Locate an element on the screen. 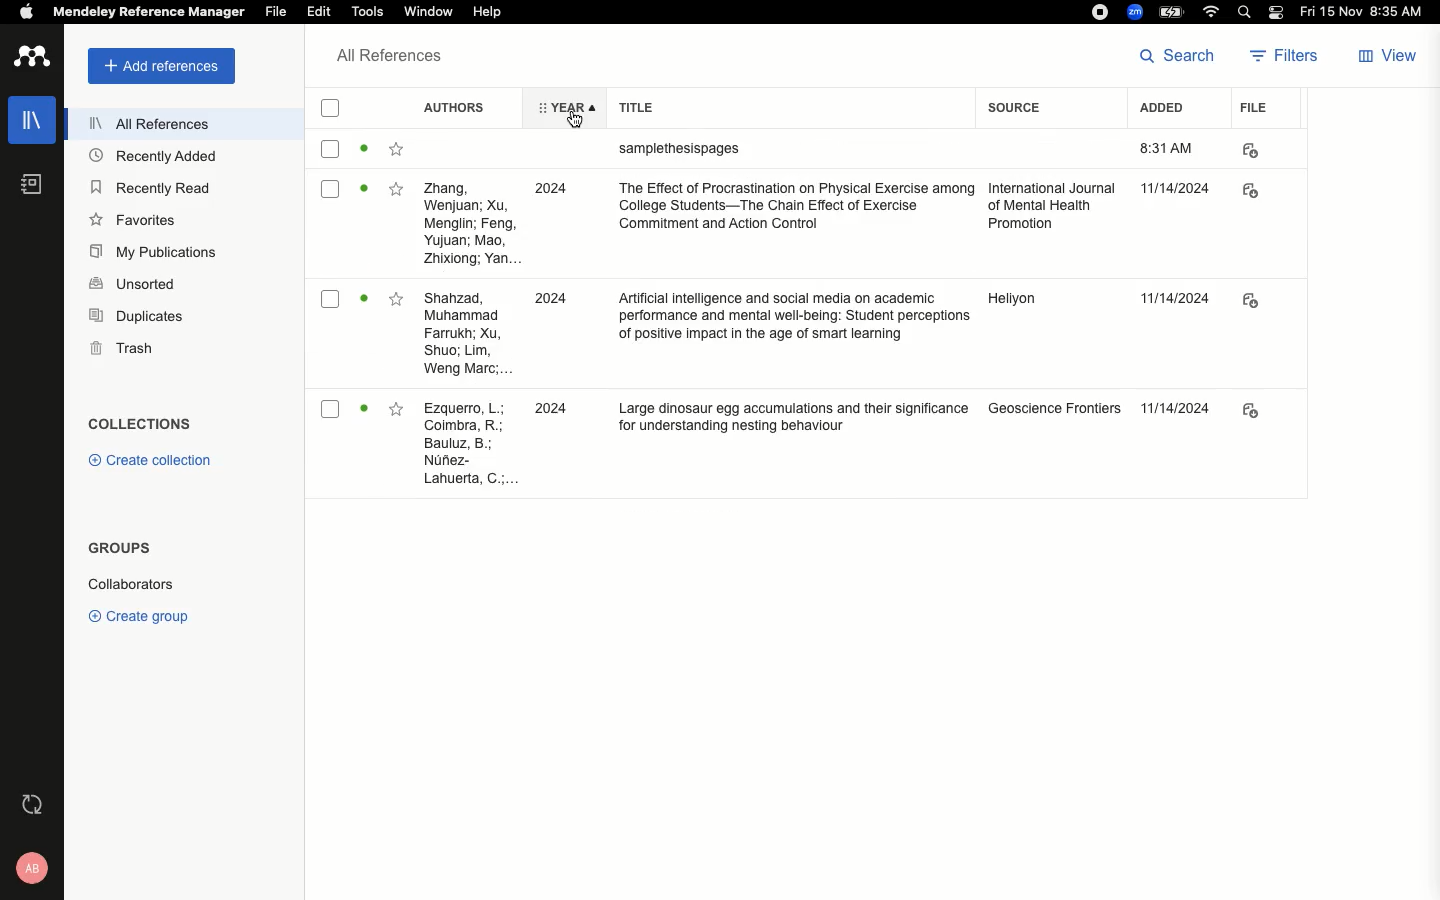  Library is located at coordinates (32, 118).